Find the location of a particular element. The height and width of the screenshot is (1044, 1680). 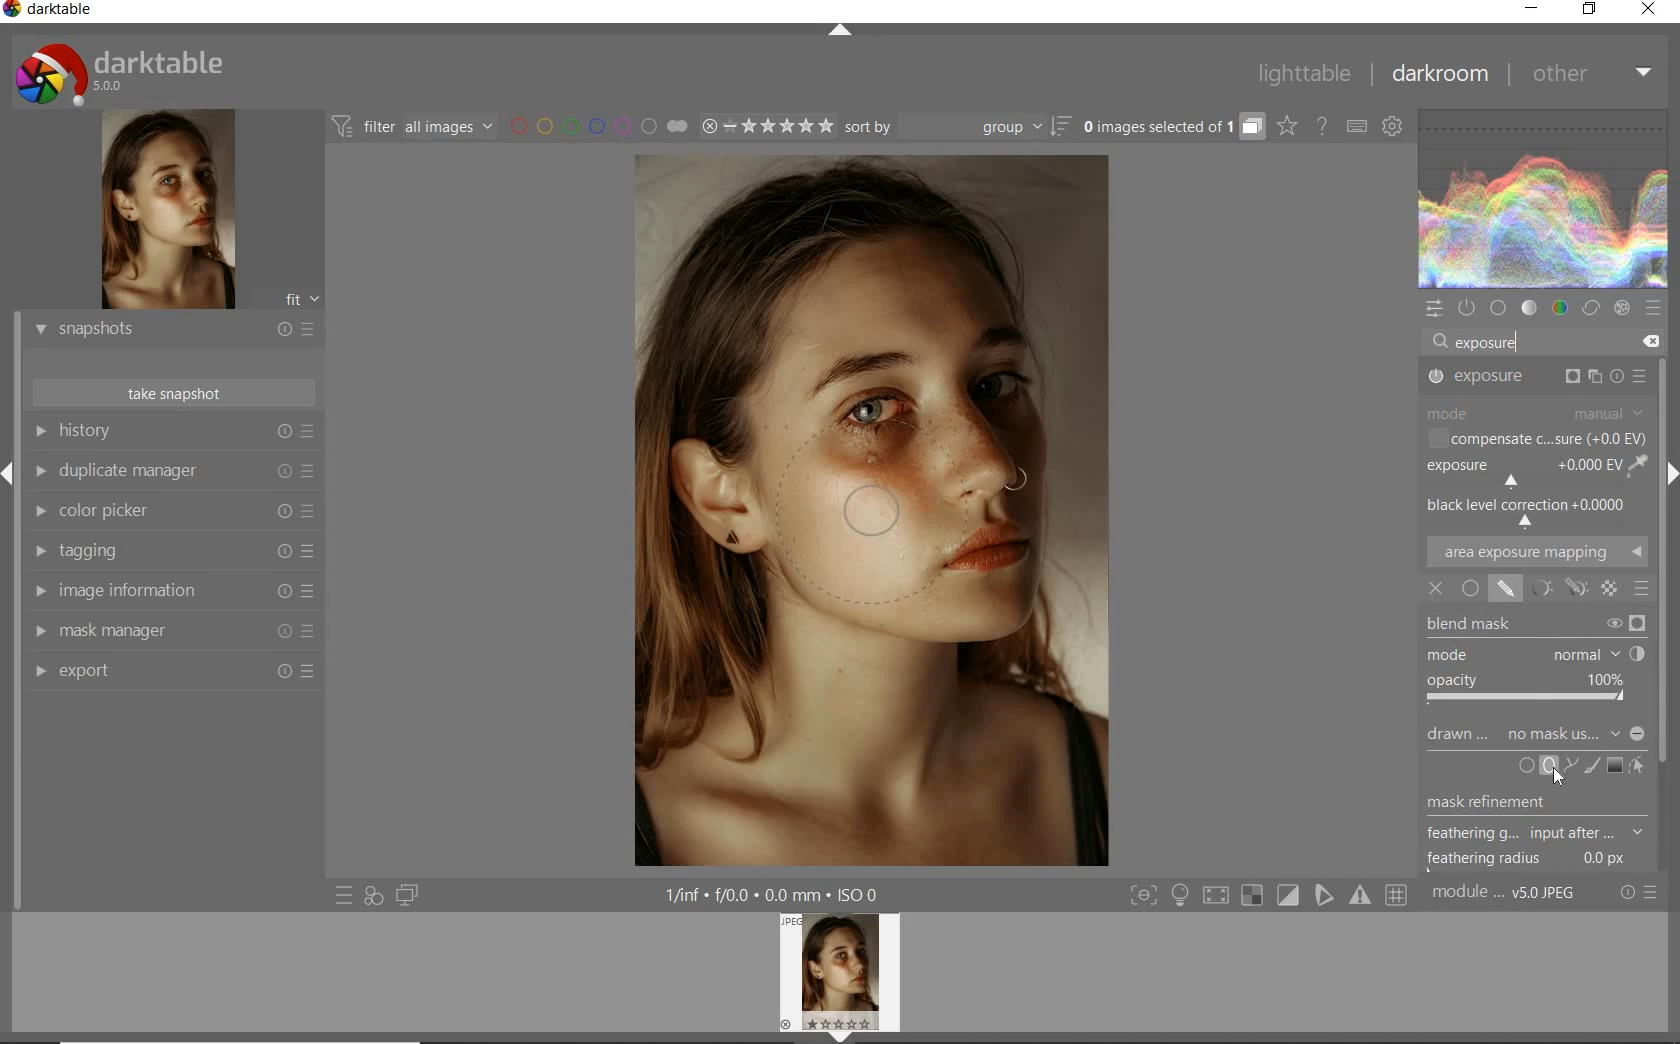

EXPOSURE is located at coordinates (1537, 379).